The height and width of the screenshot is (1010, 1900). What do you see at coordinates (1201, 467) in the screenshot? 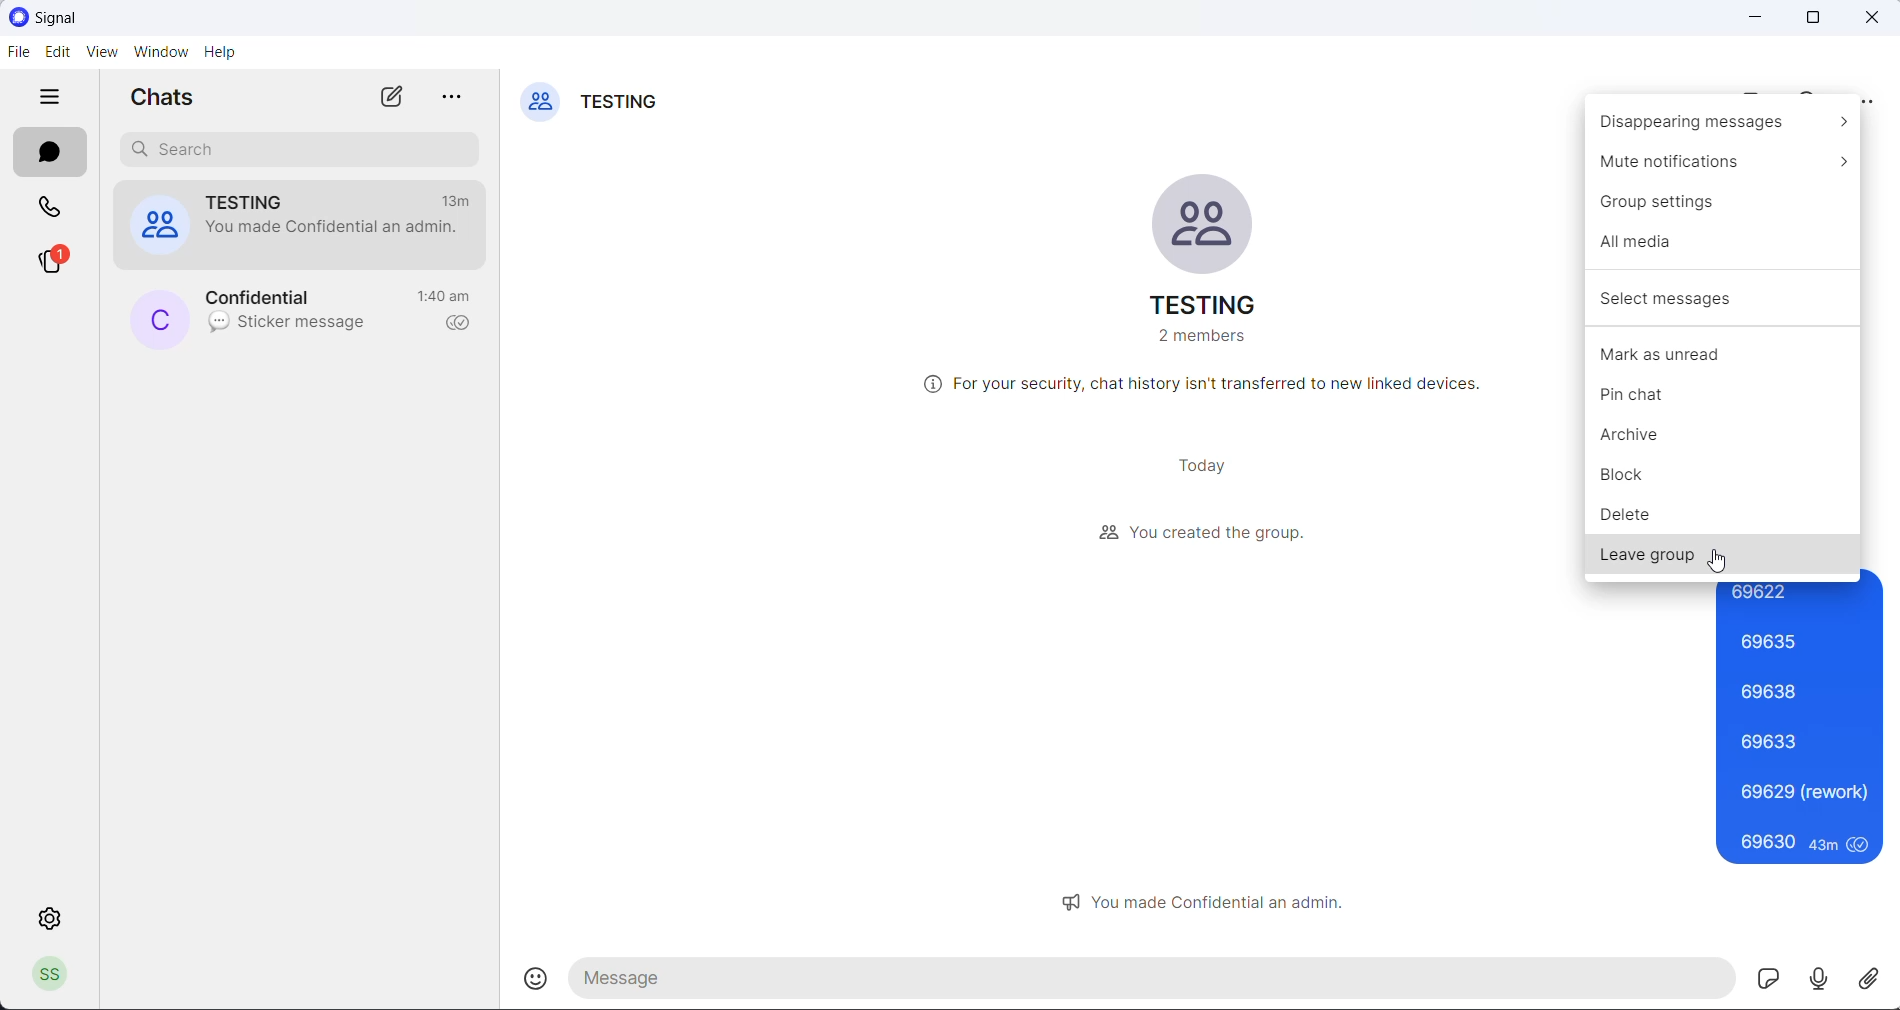
I see `today heading` at bounding box center [1201, 467].